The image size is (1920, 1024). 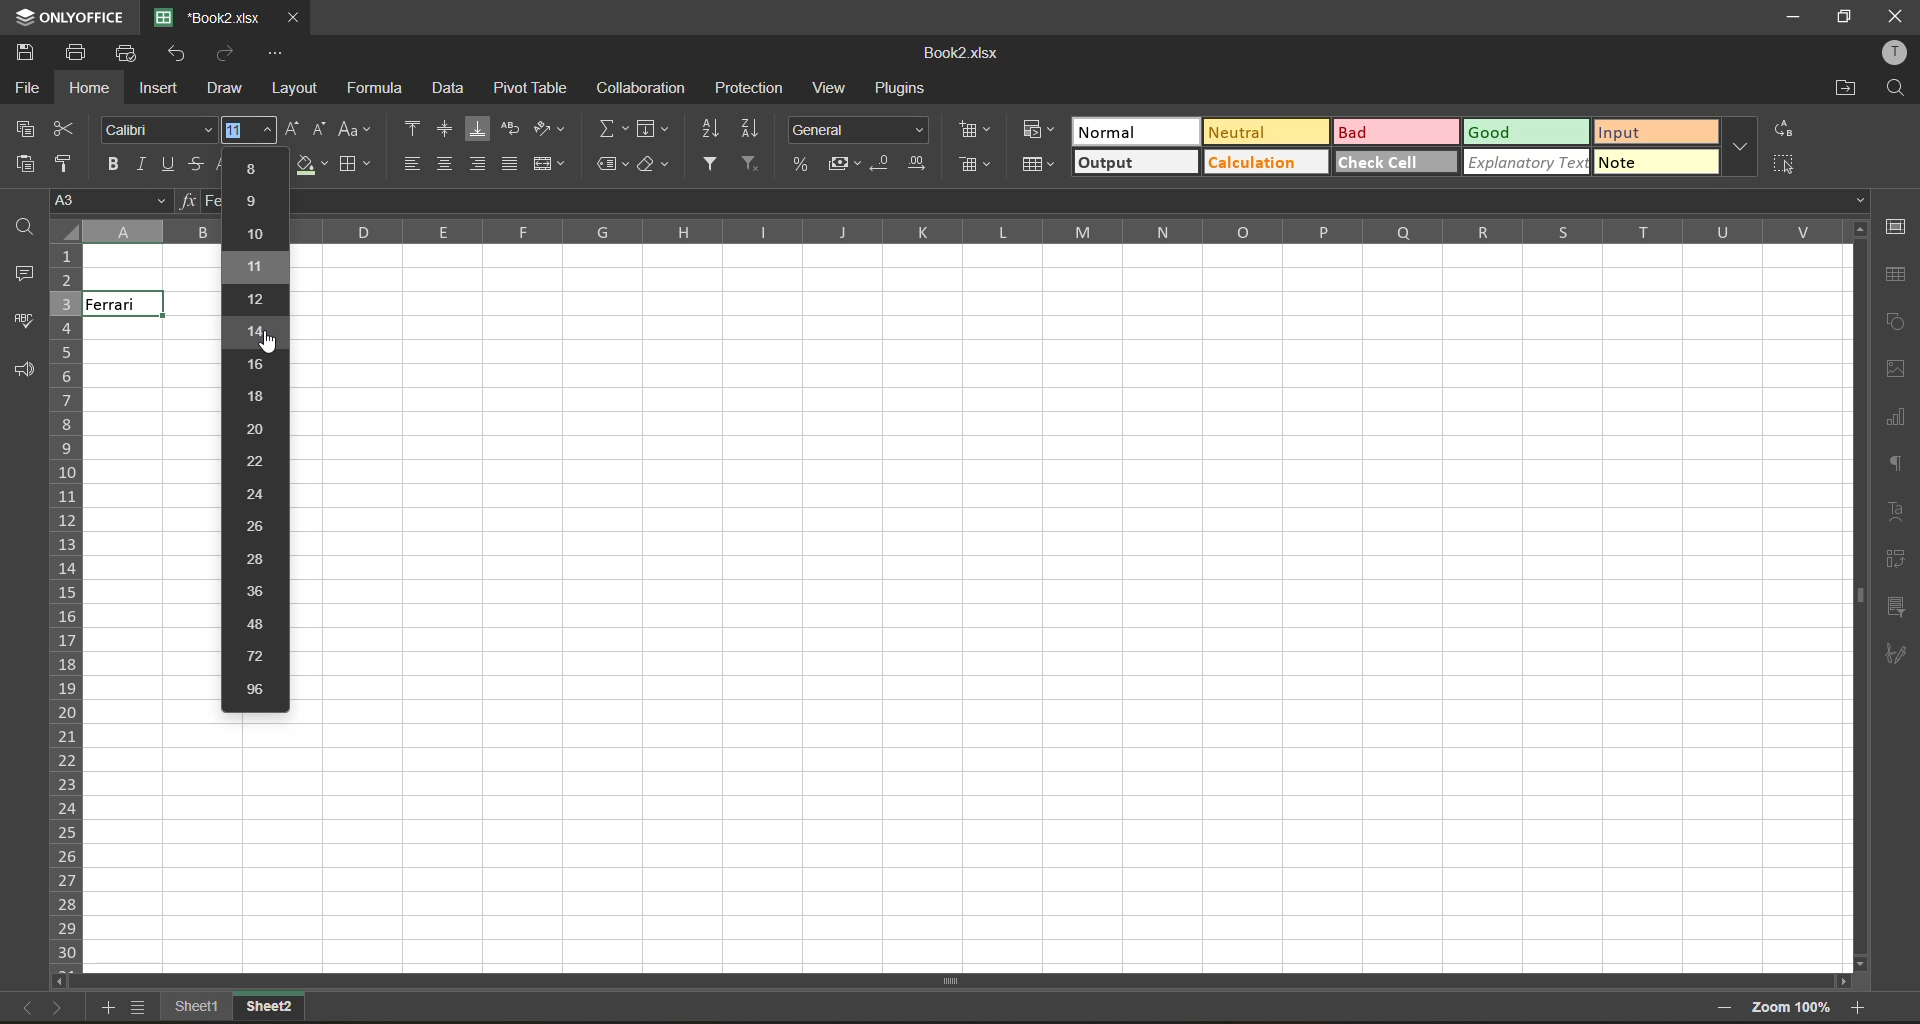 What do you see at coordinates (66, 127) in the screenshot?
I see `cut` at bounding box center [66, 127].